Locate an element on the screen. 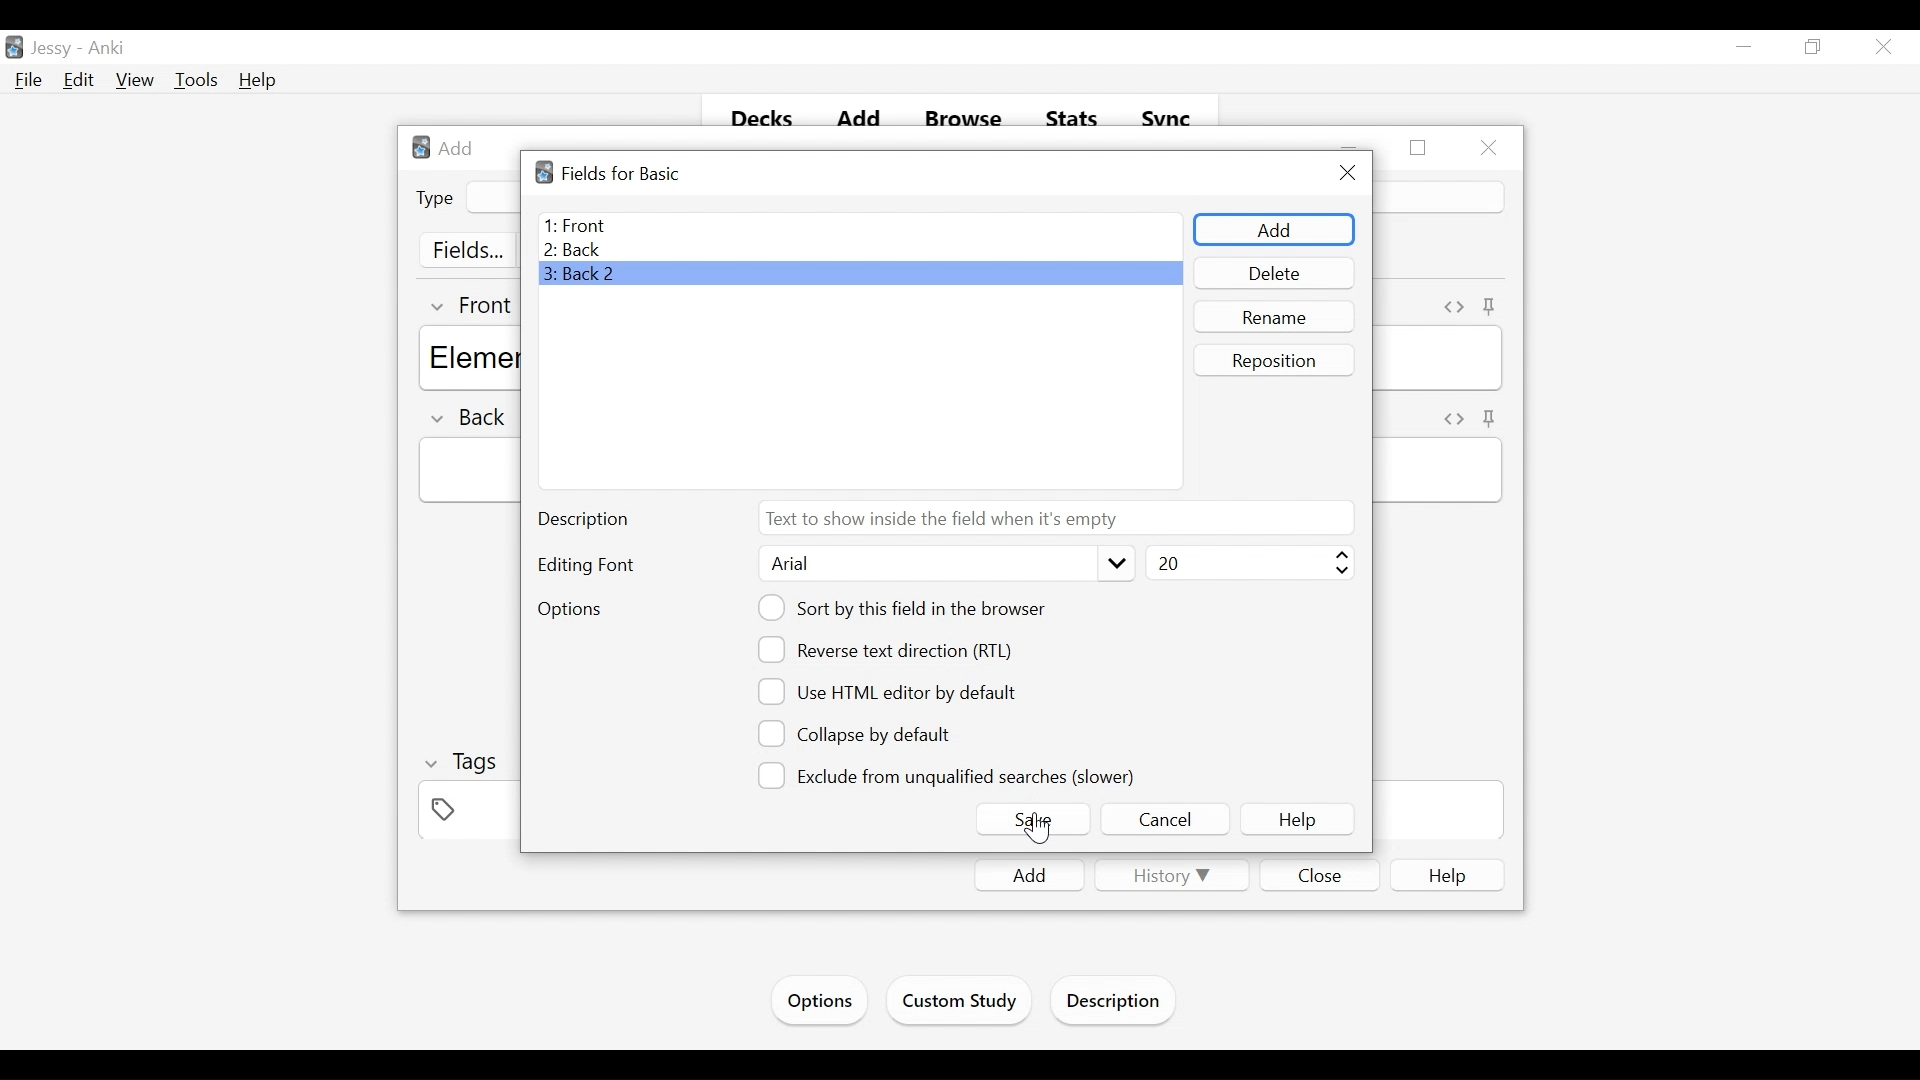 The width and height of the screenshot is (1920, 1080). Editing Font is located at coordinates (595, 566).